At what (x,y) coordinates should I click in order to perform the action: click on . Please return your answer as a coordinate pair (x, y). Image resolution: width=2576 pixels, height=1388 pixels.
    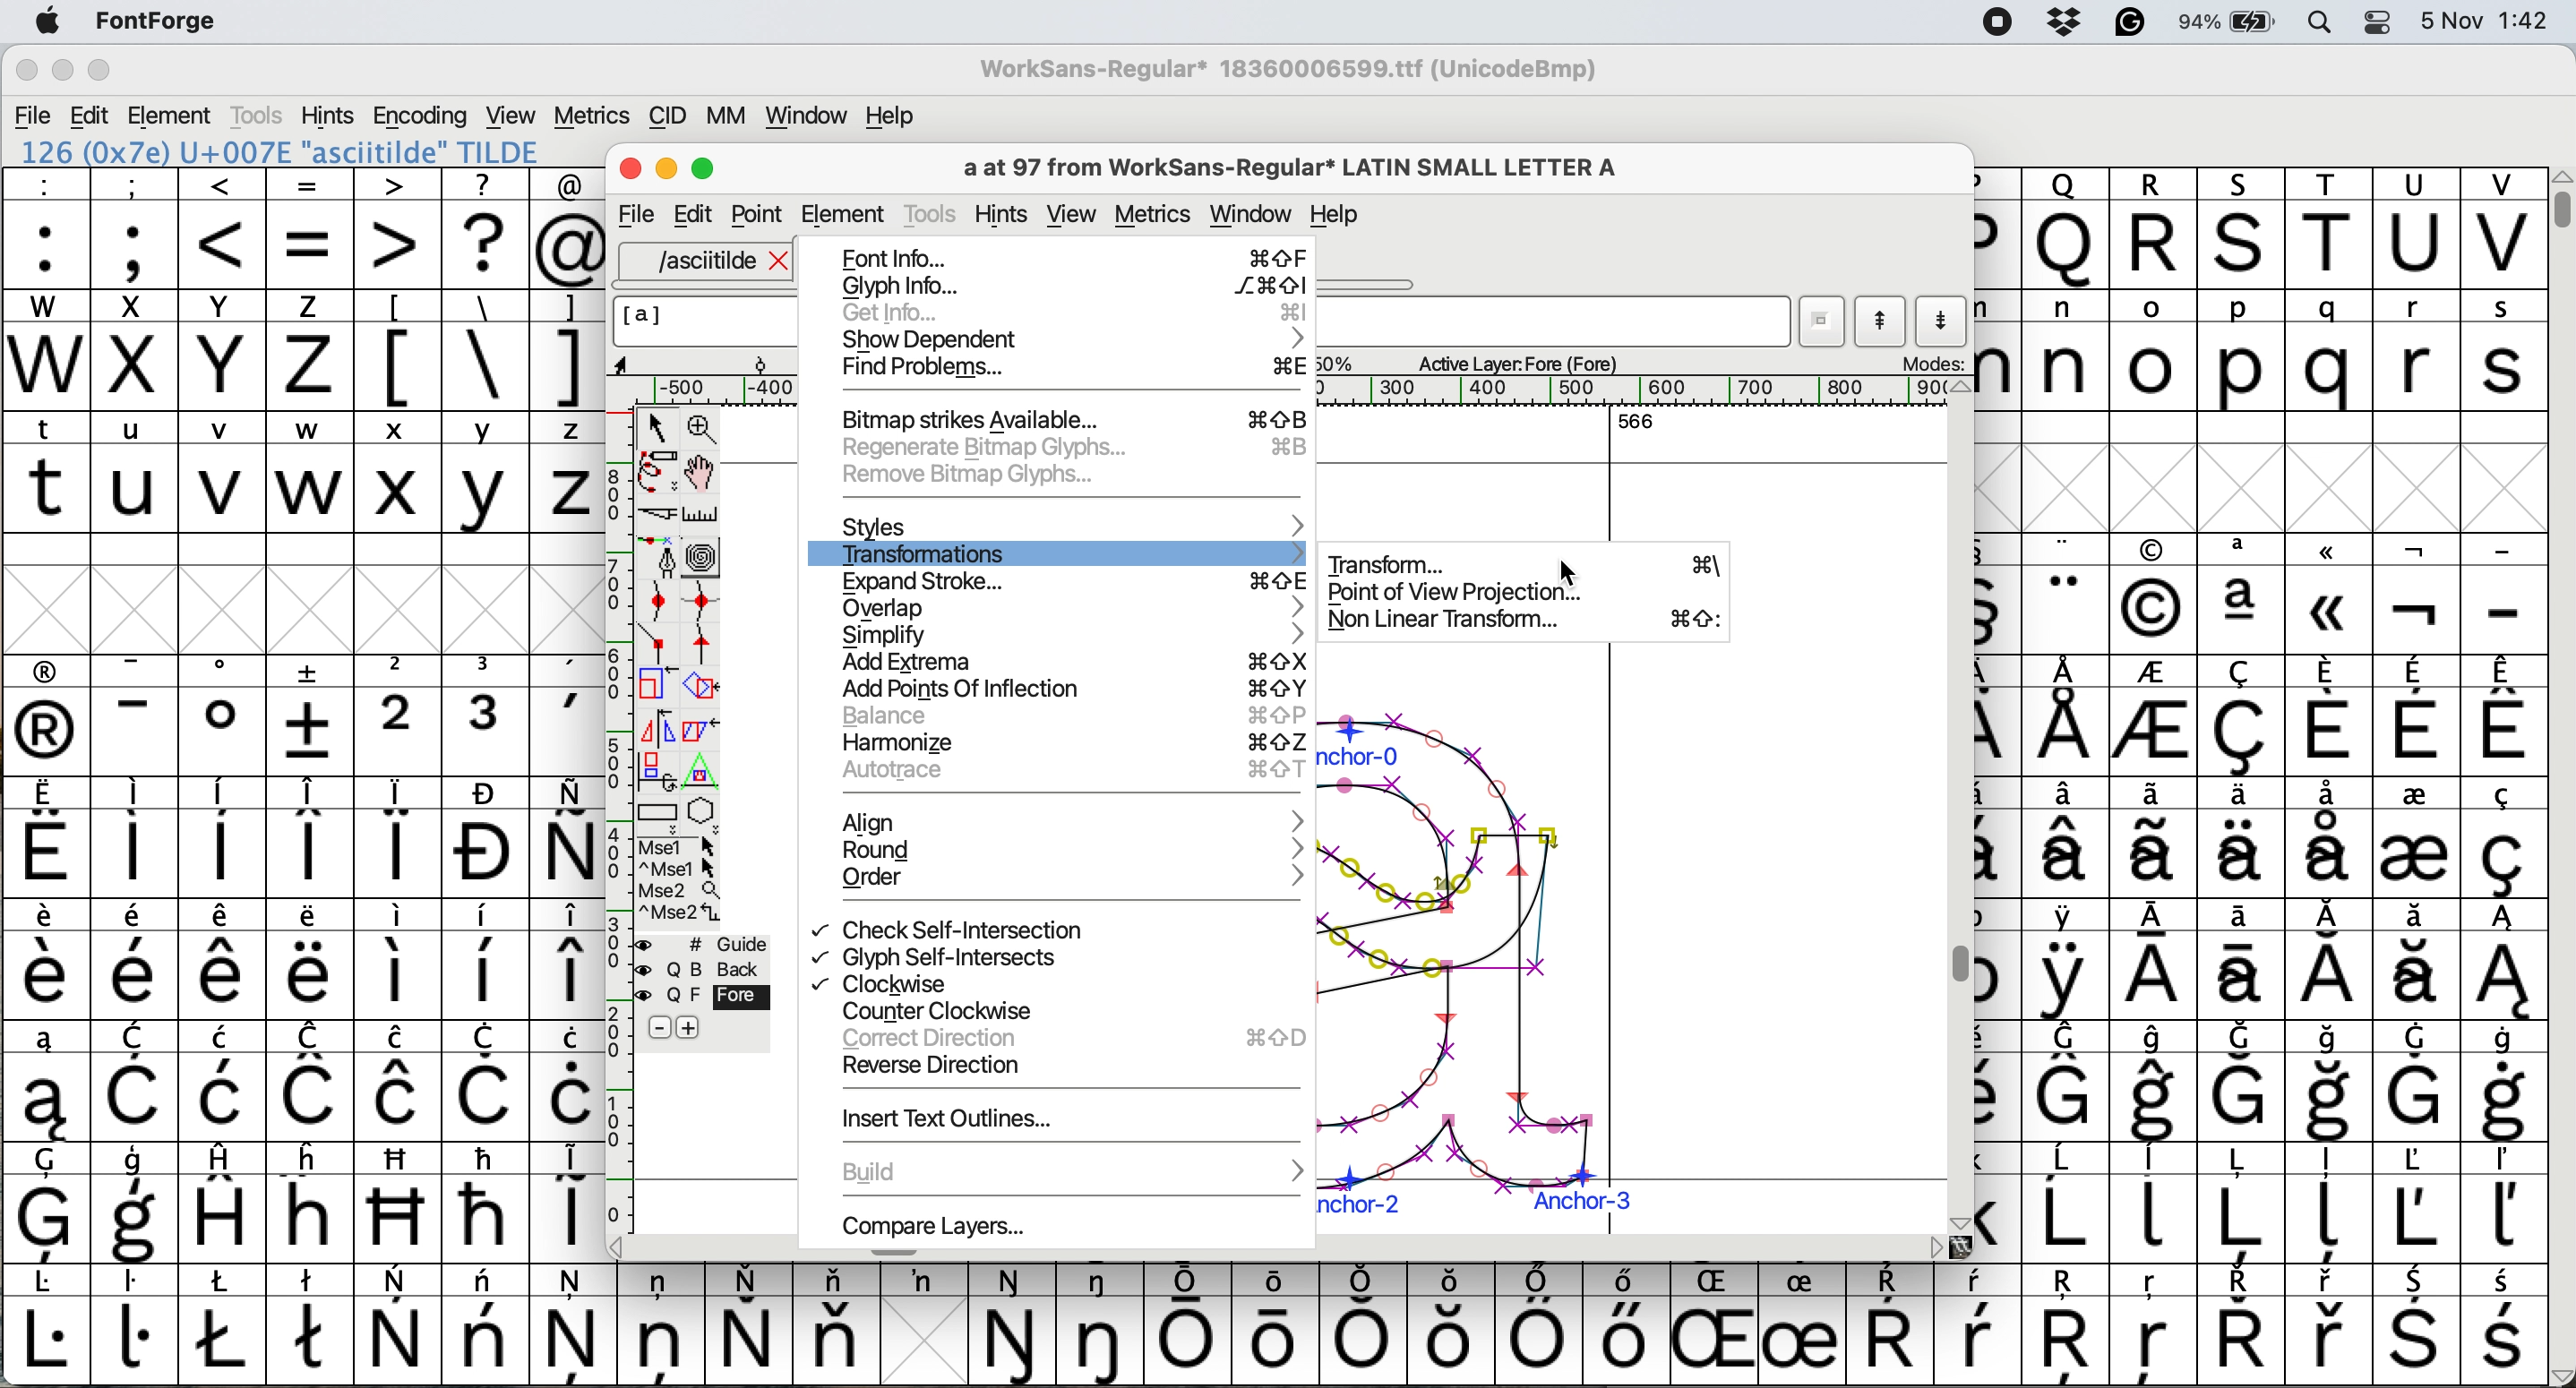
    Looking at the image, I should click on (2070, 1327).